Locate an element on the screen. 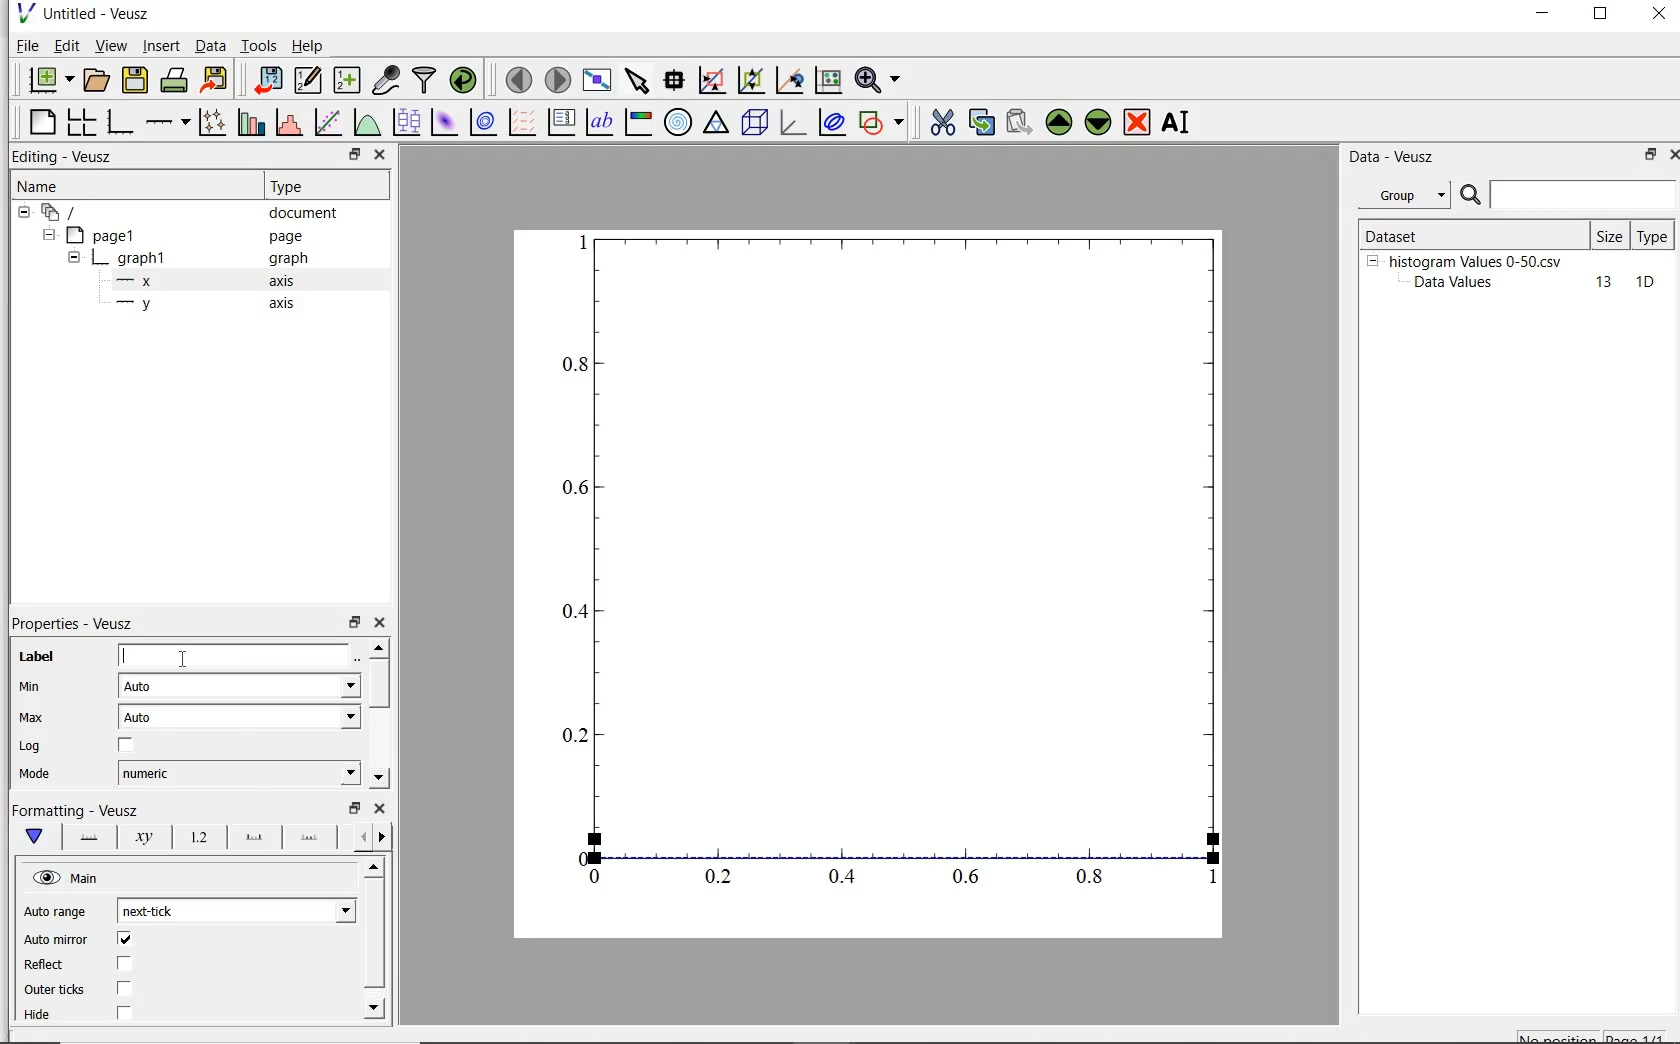  click to recenter graph axes is located at coordinates (827, 81).